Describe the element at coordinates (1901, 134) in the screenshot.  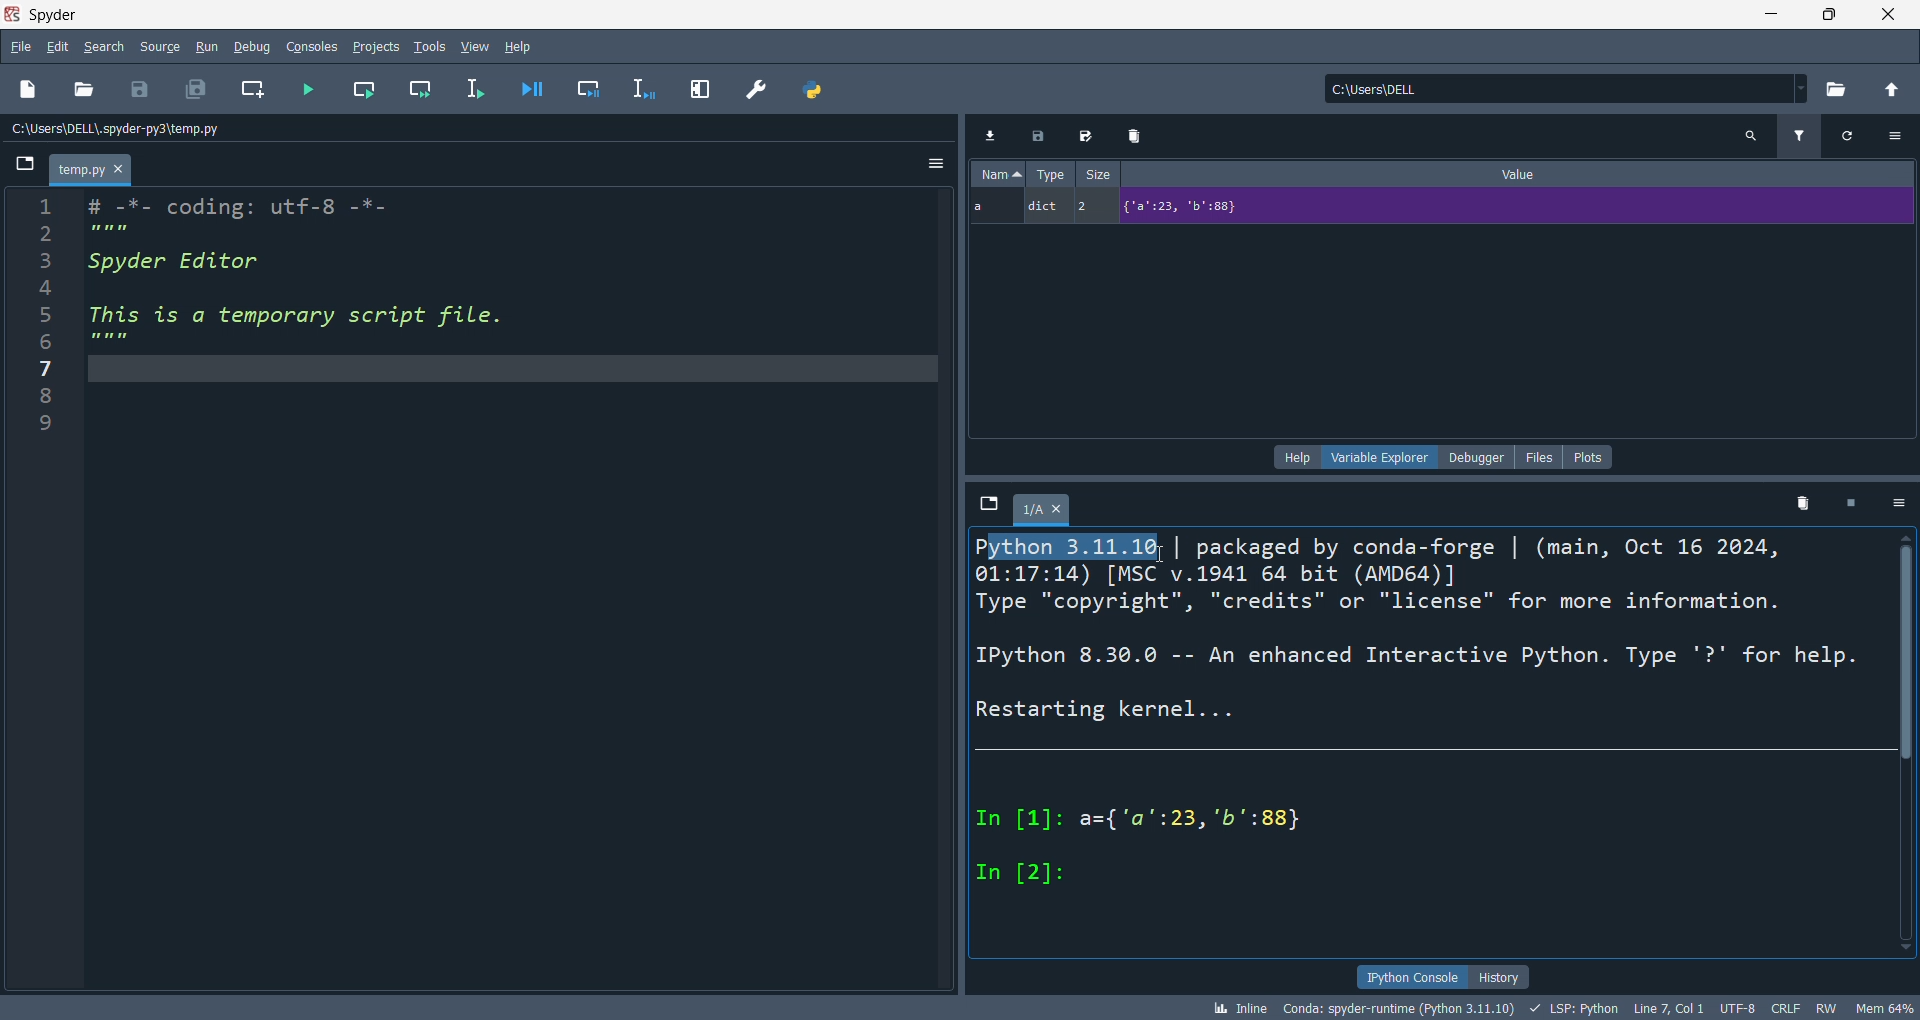
I see `options` at that location.